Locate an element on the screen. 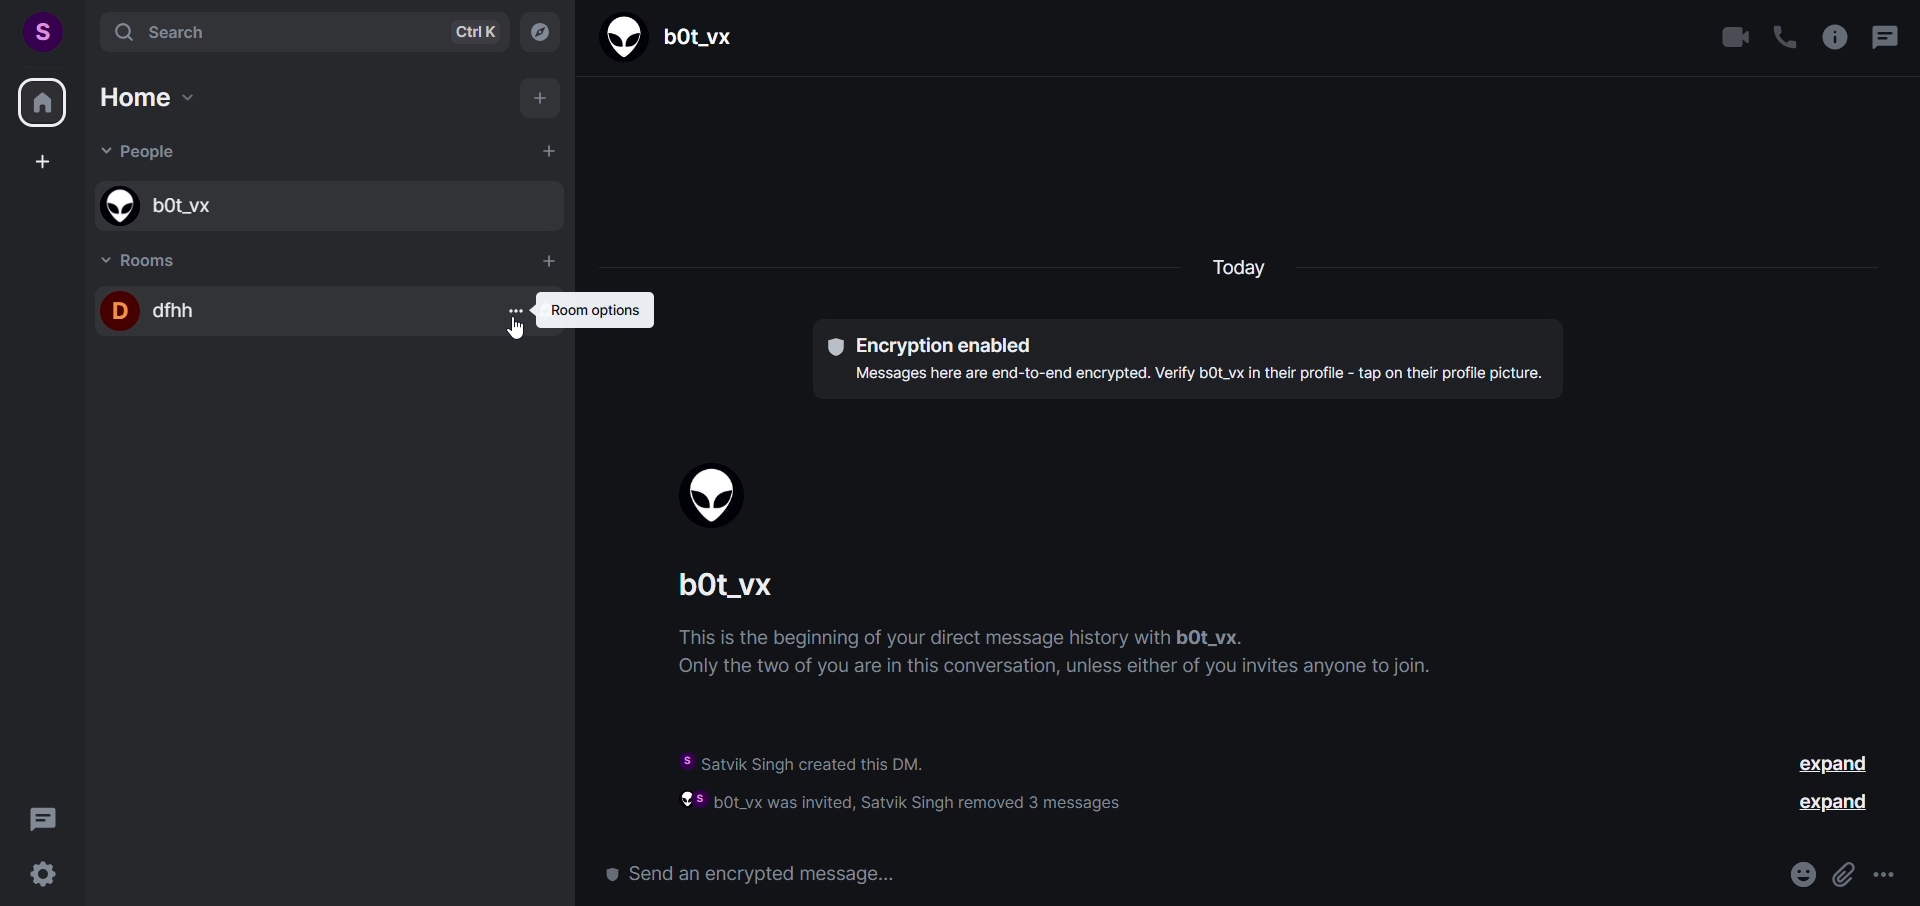 The width and height of the screenshot is (1920, 906). cursor is located at coordinates (518, 331).